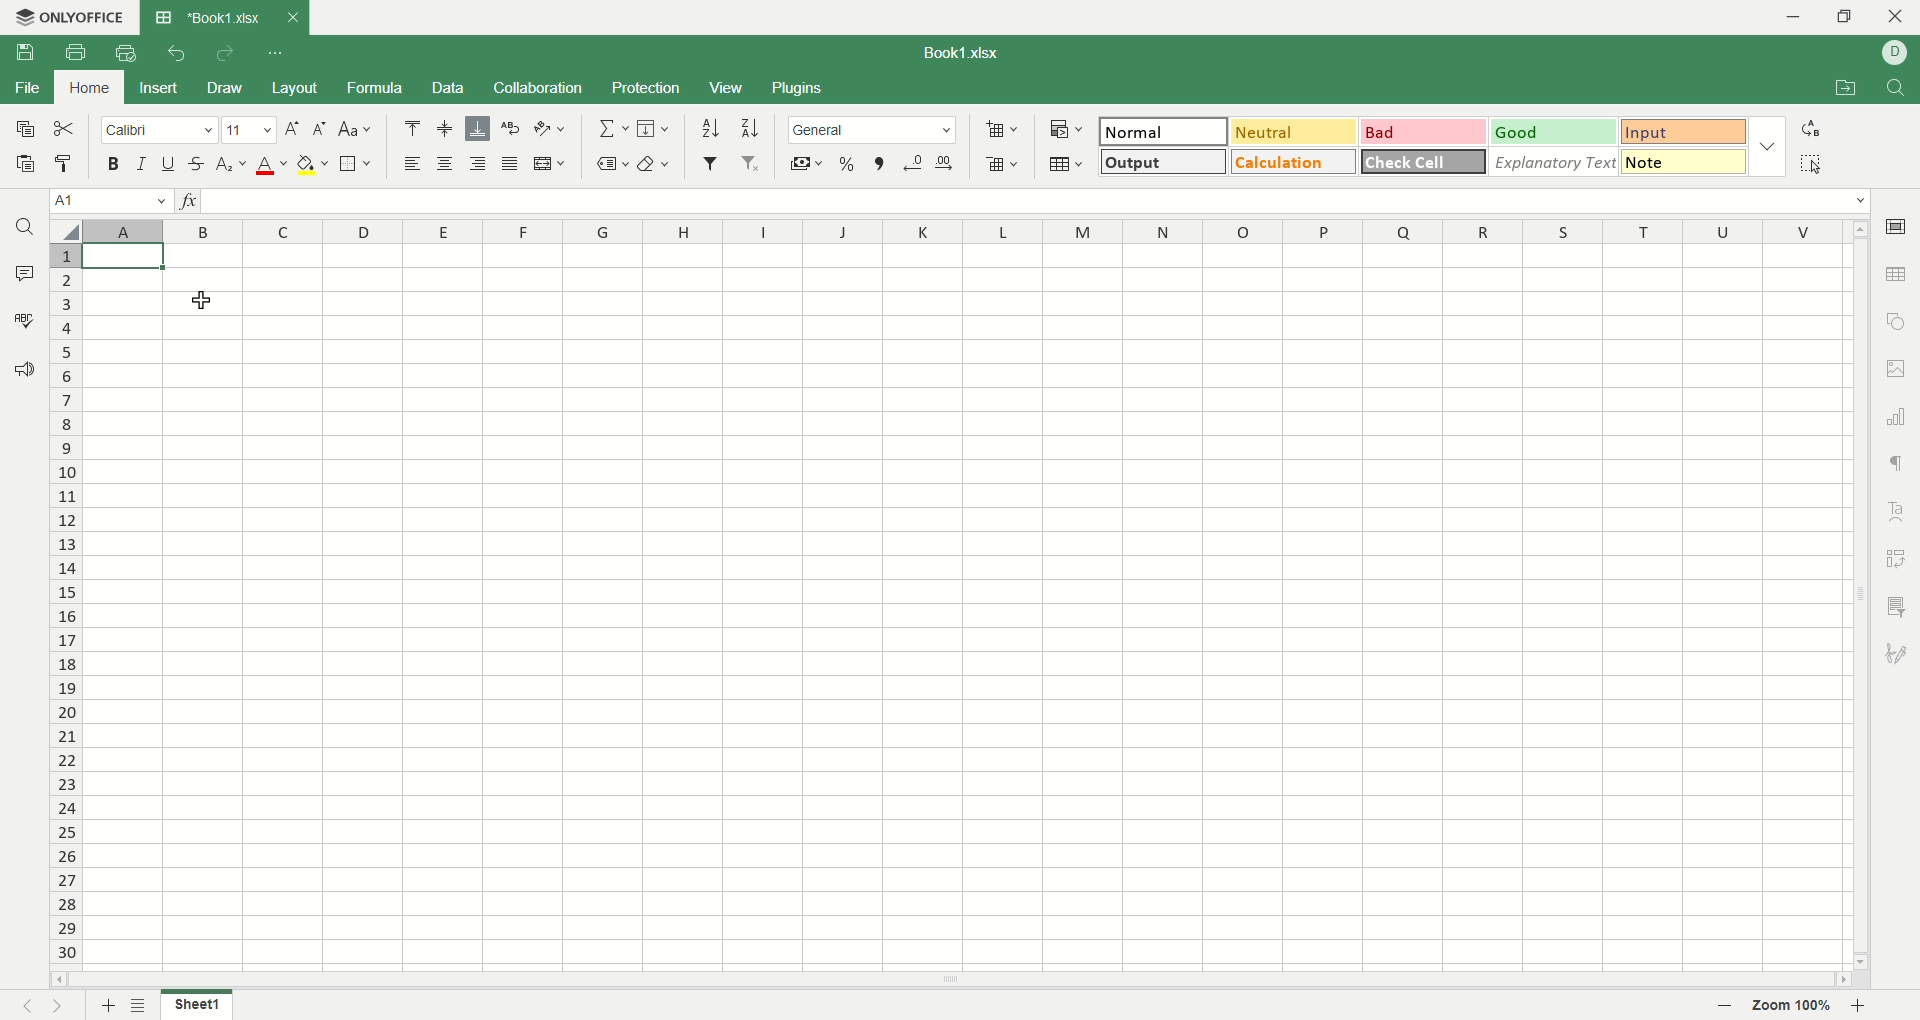 The height and width of the screenshot is (1020, 1920). I want to click on sort ascending, so click(712, 128).